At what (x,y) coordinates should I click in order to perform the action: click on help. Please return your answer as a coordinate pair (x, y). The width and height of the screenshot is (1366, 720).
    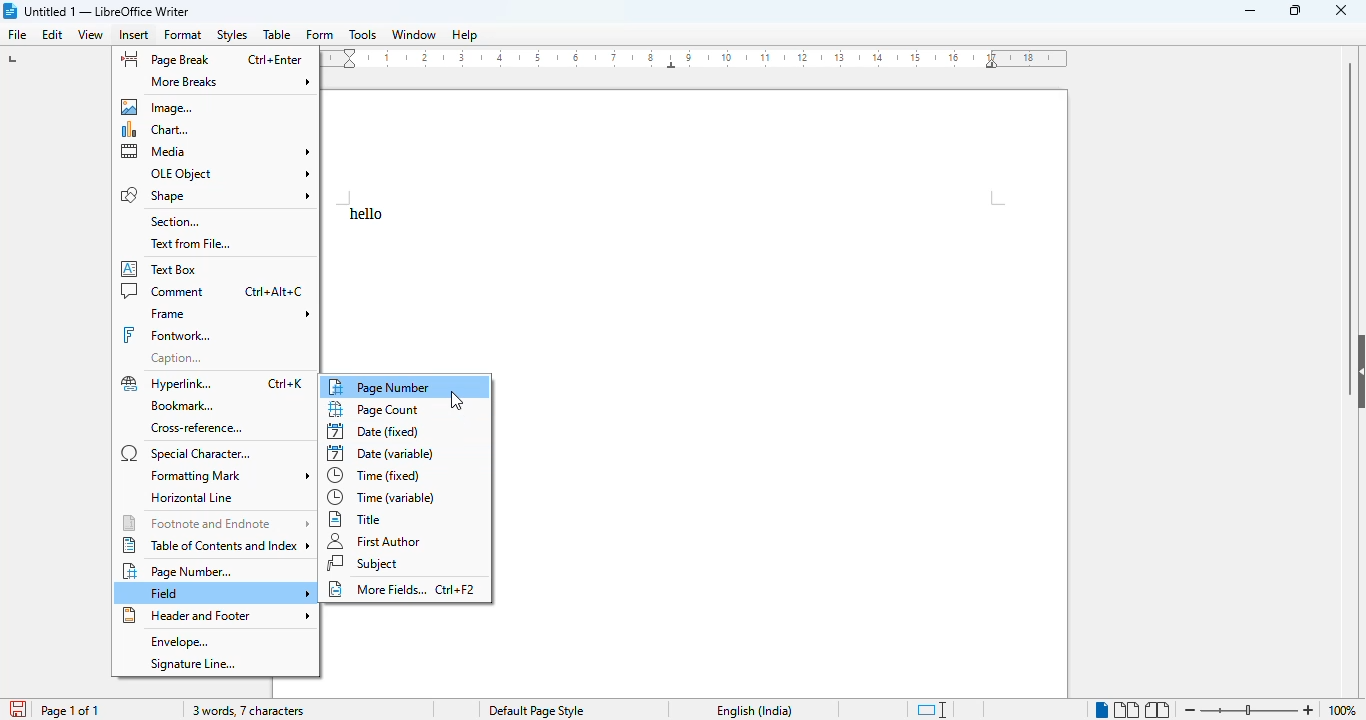
    Looking at the image, I should click on (466, 35).